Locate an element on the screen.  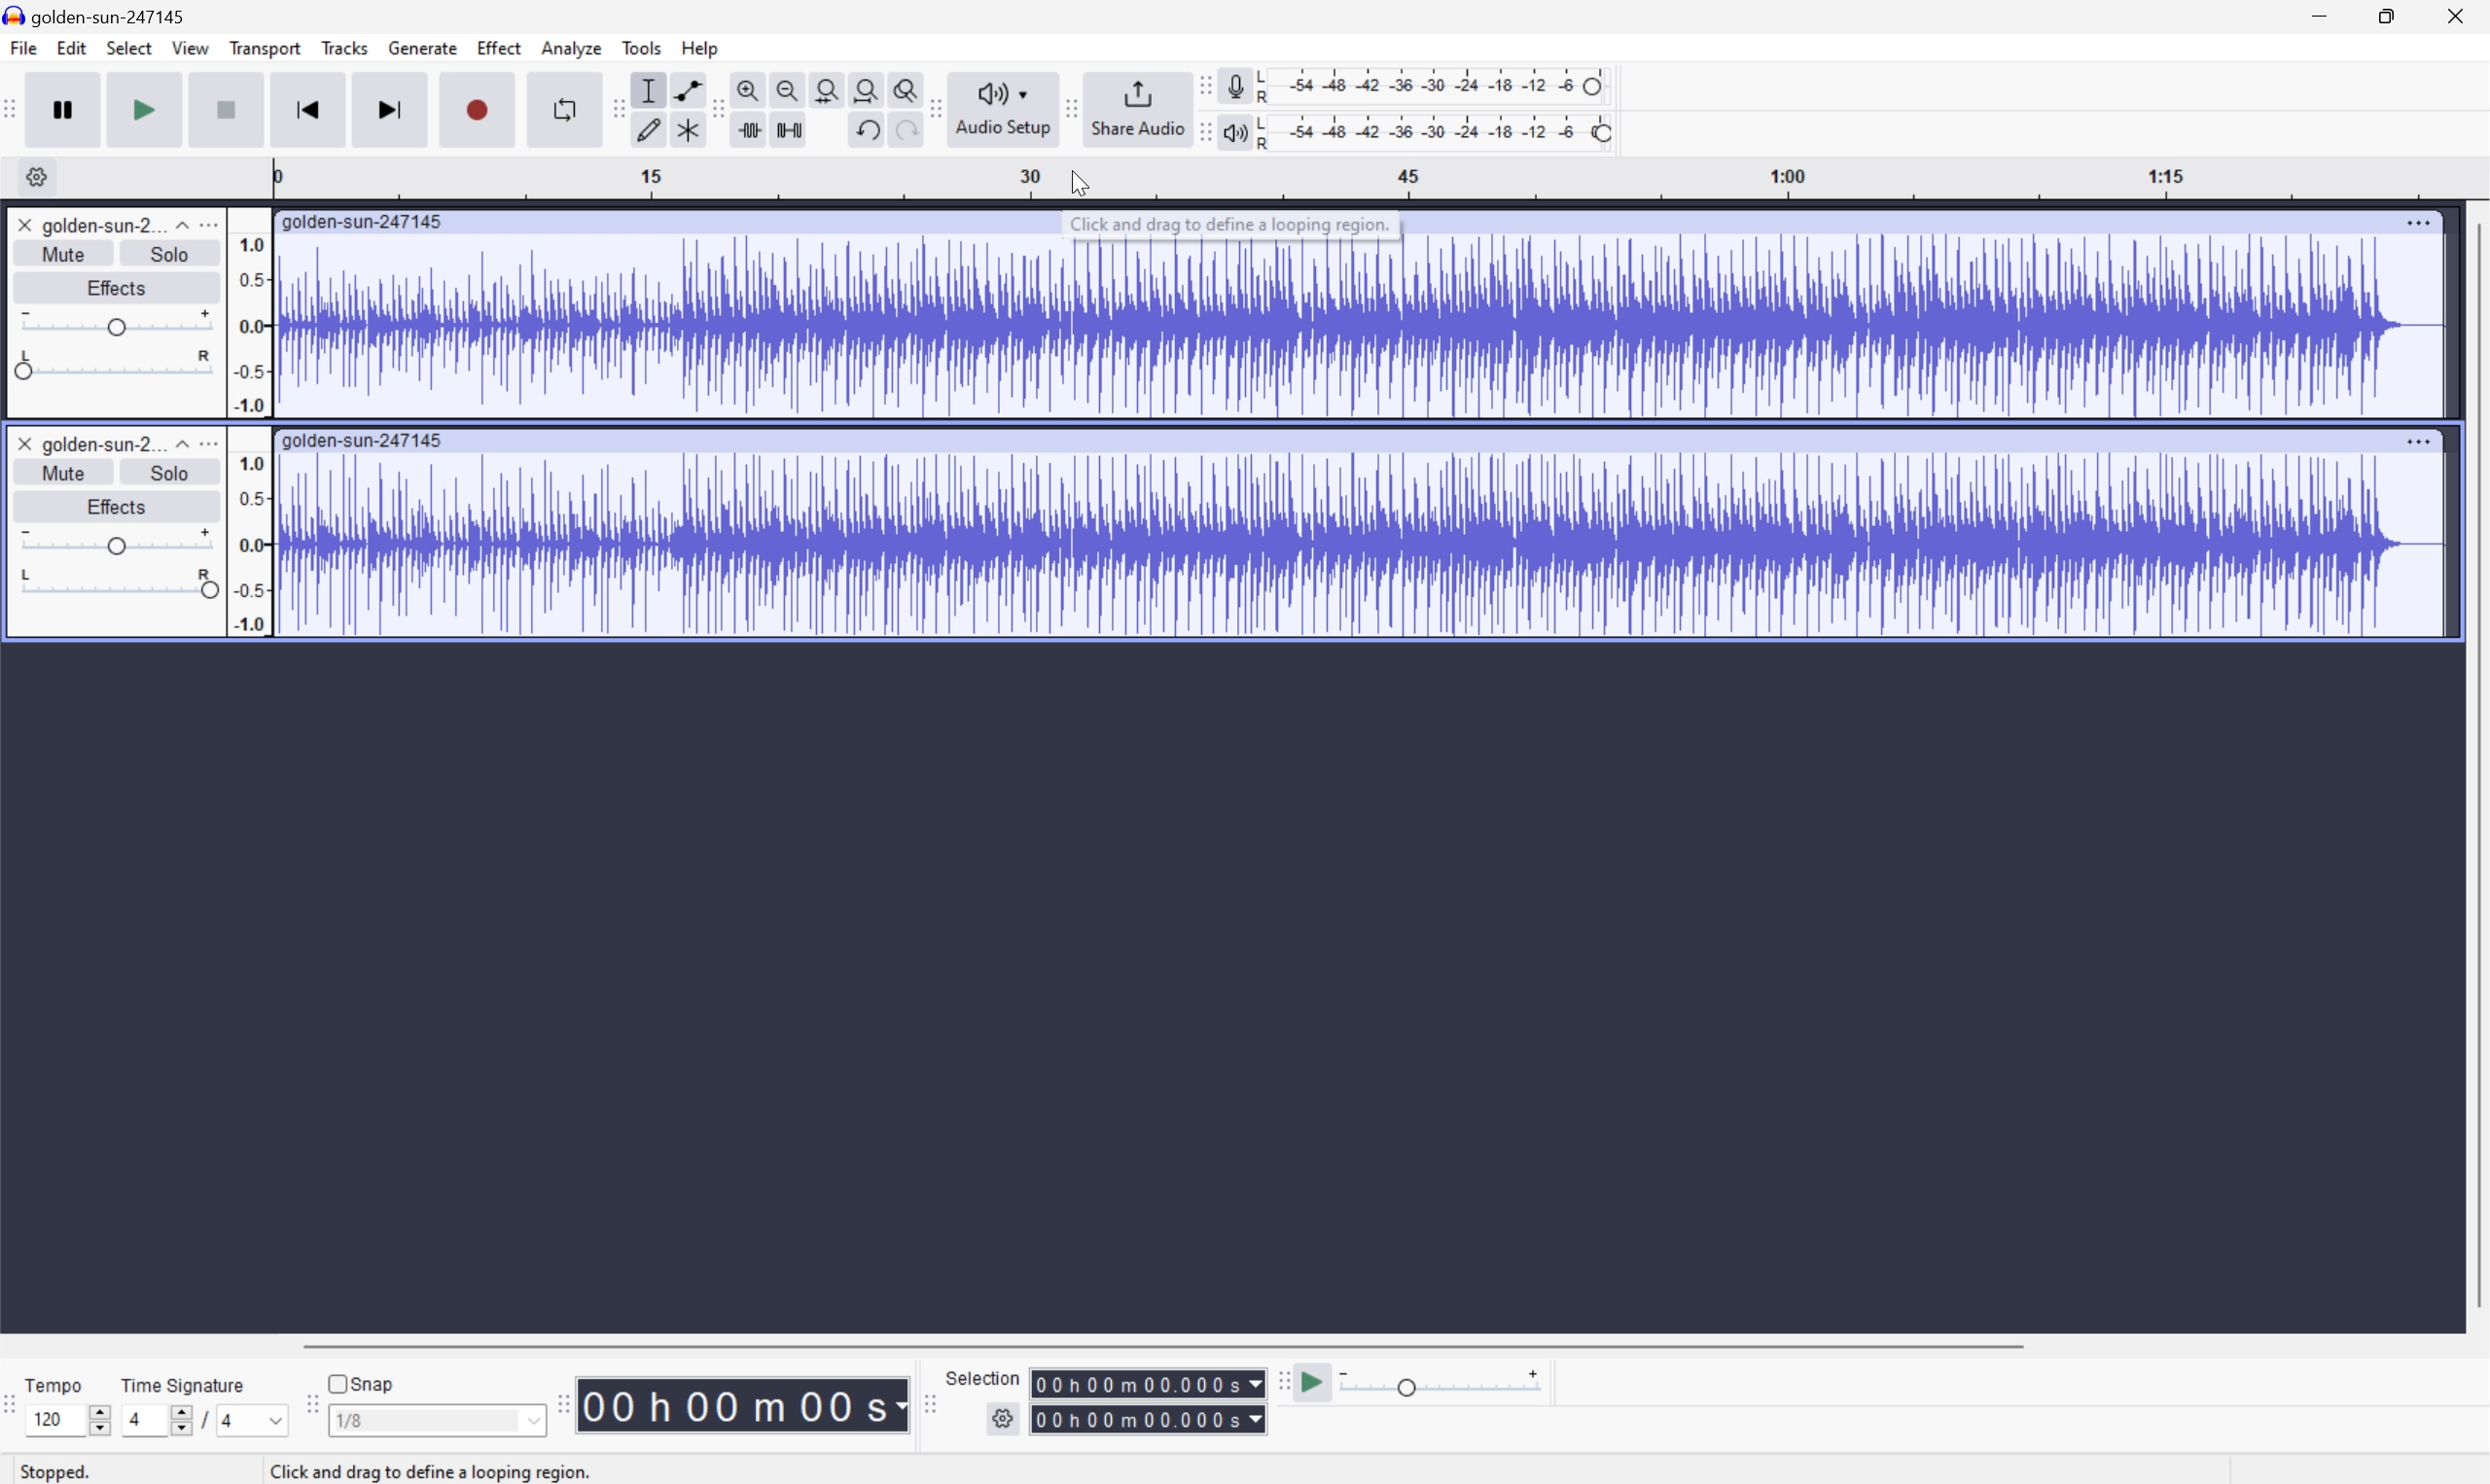
Play is located at coordinates (150, 110).